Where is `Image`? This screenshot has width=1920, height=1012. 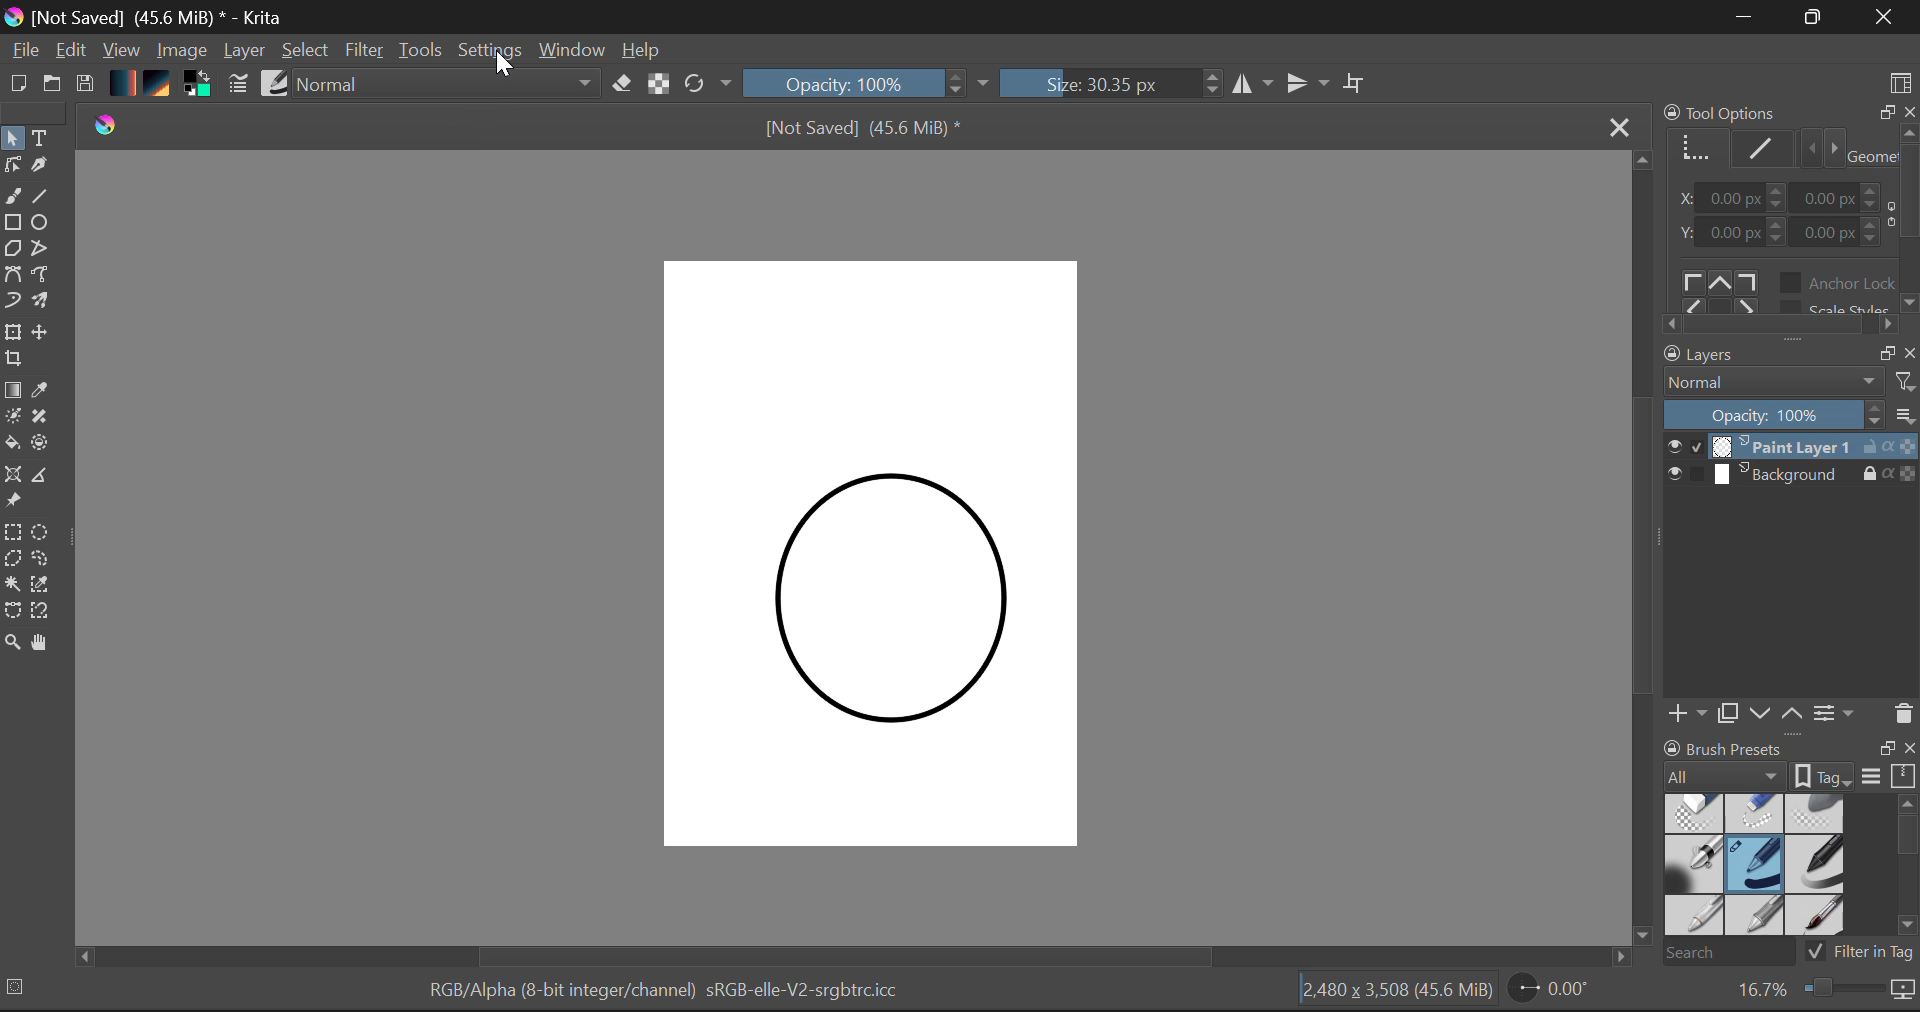
Image is located at coordinates (181, 52).